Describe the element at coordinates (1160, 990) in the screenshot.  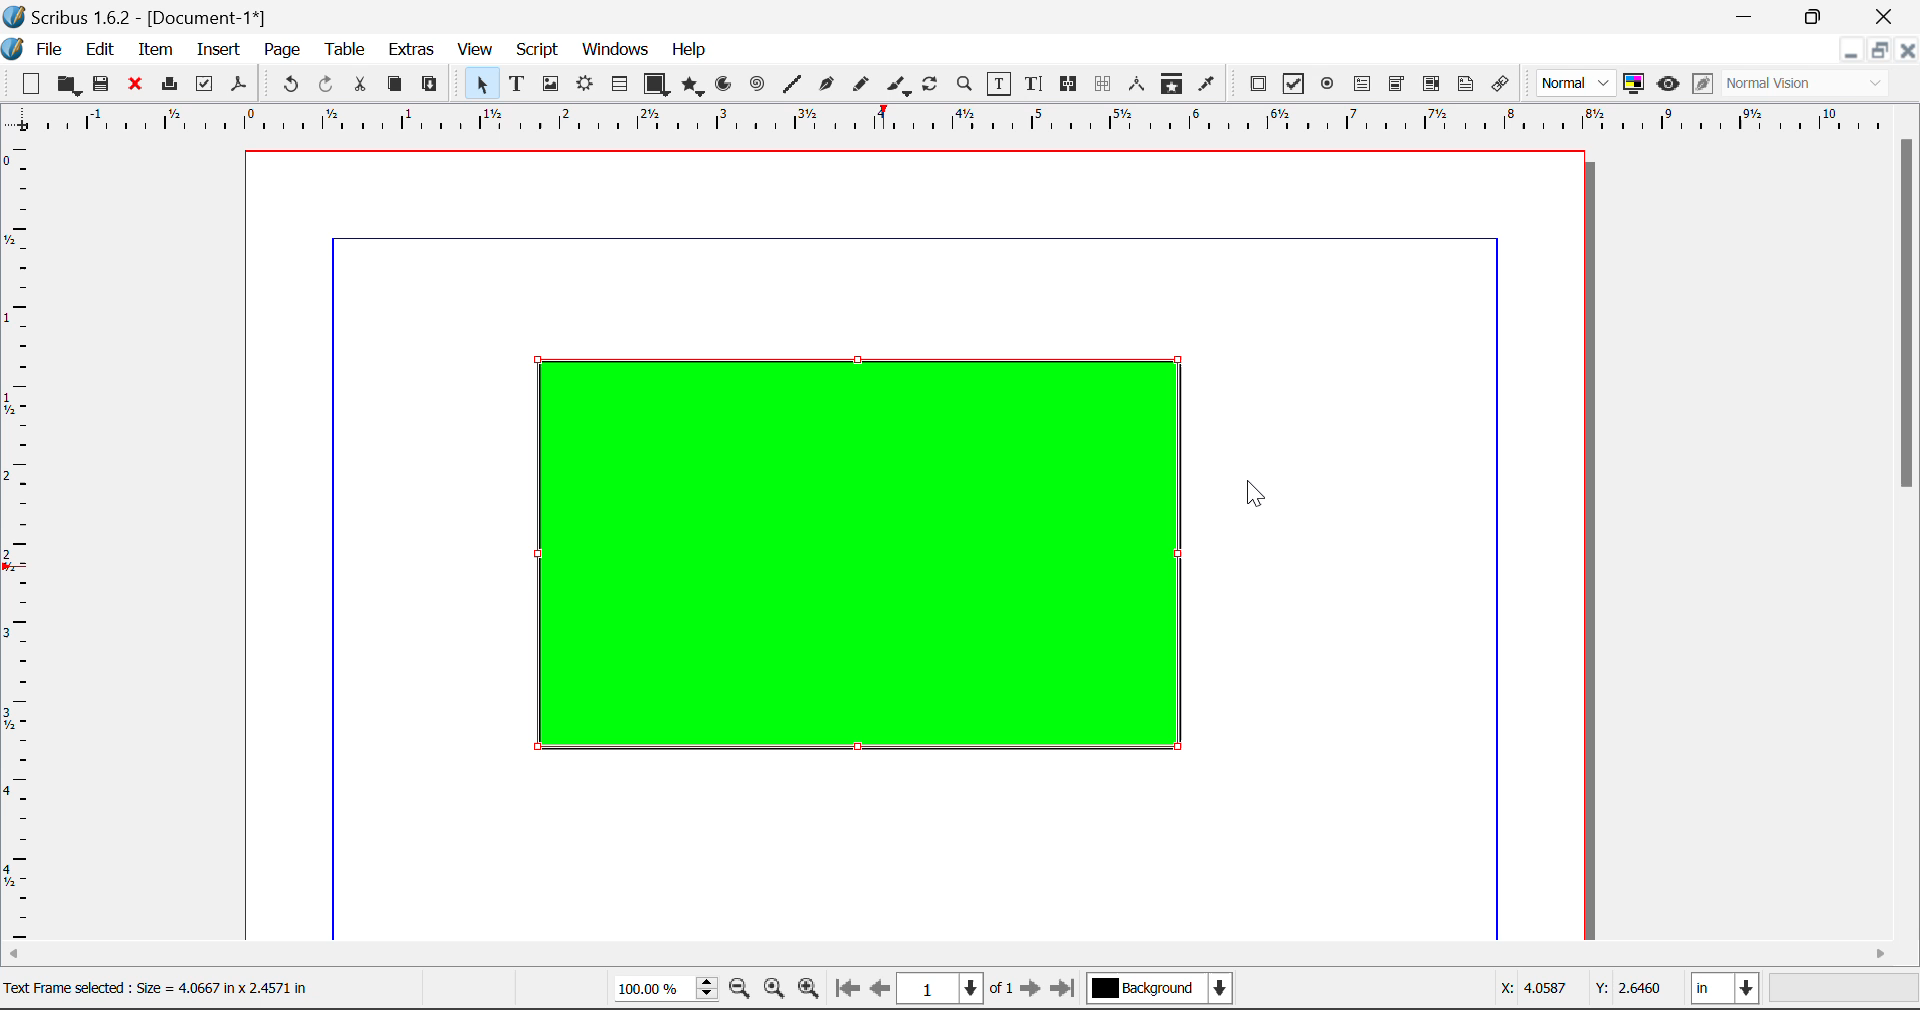
I see `Background` at that location.